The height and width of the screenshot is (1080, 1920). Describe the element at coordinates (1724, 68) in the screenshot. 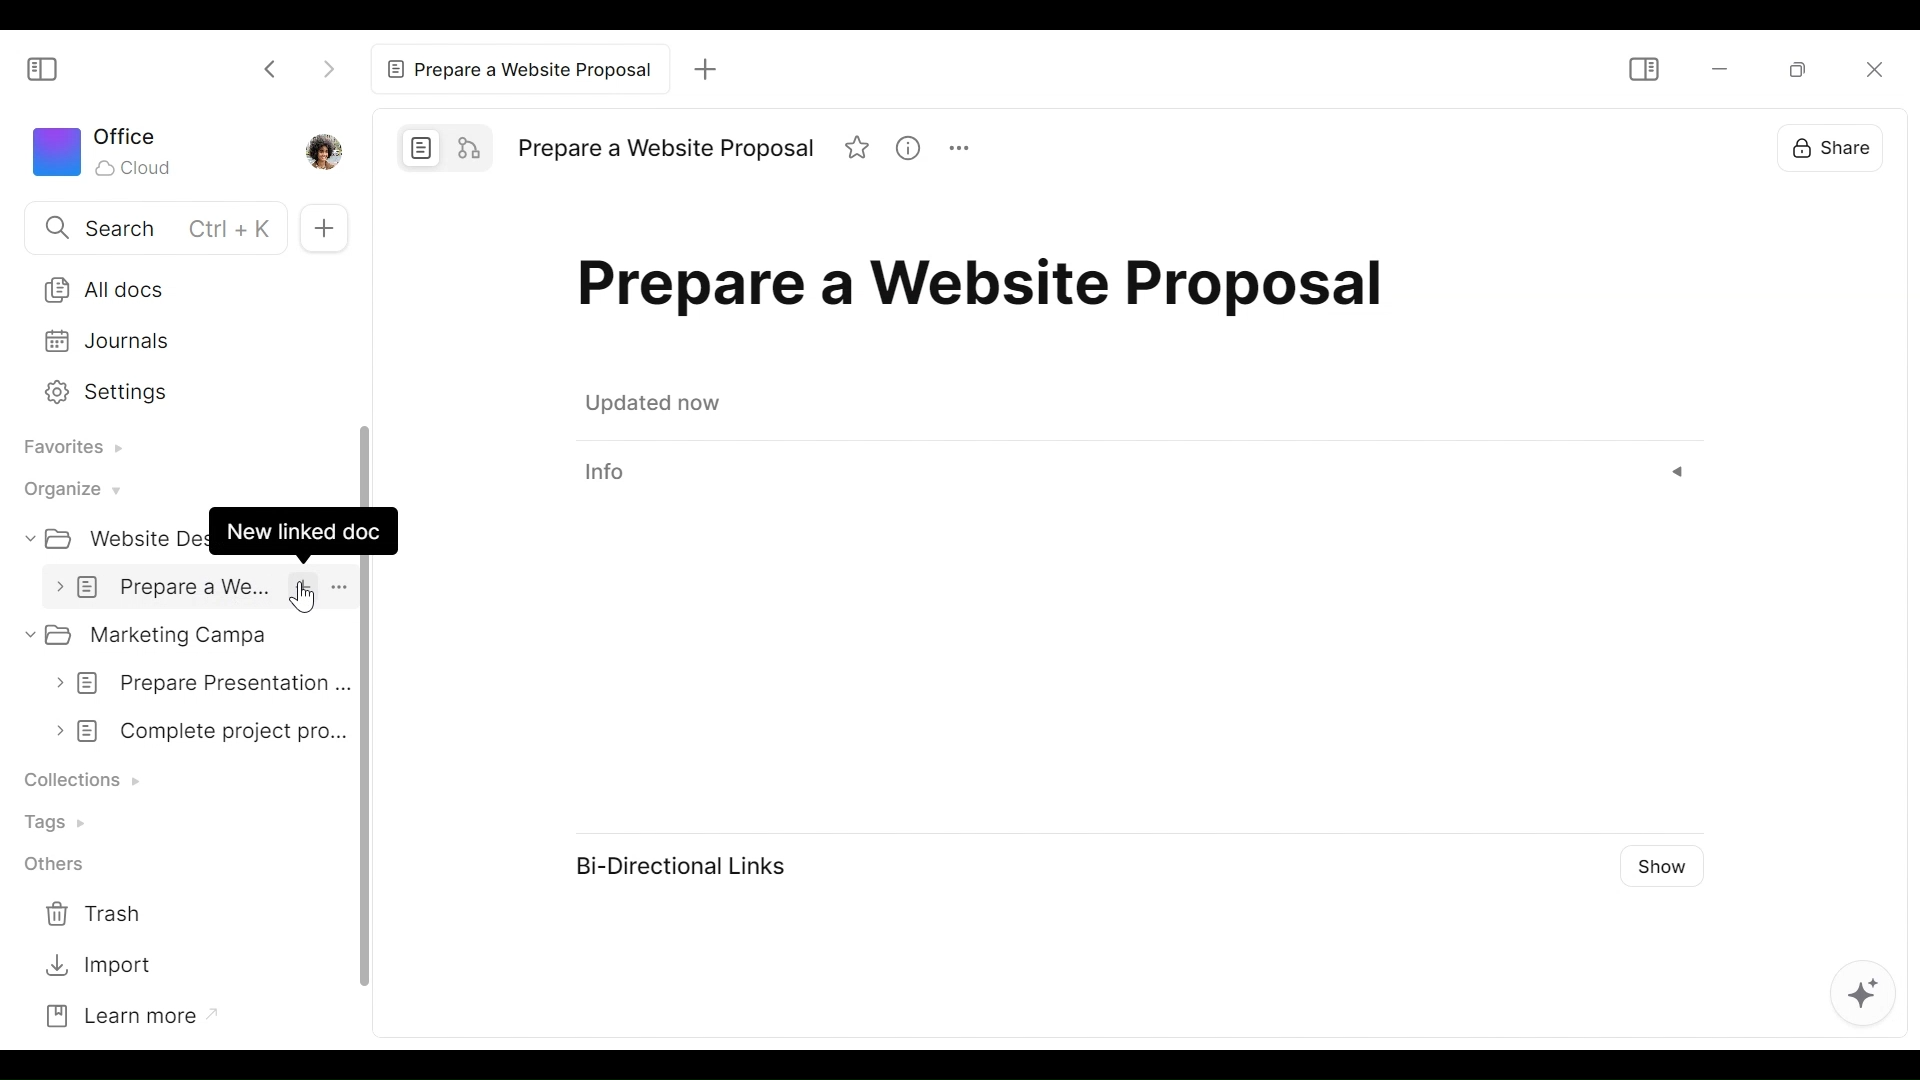

I see `minimize` at that location.